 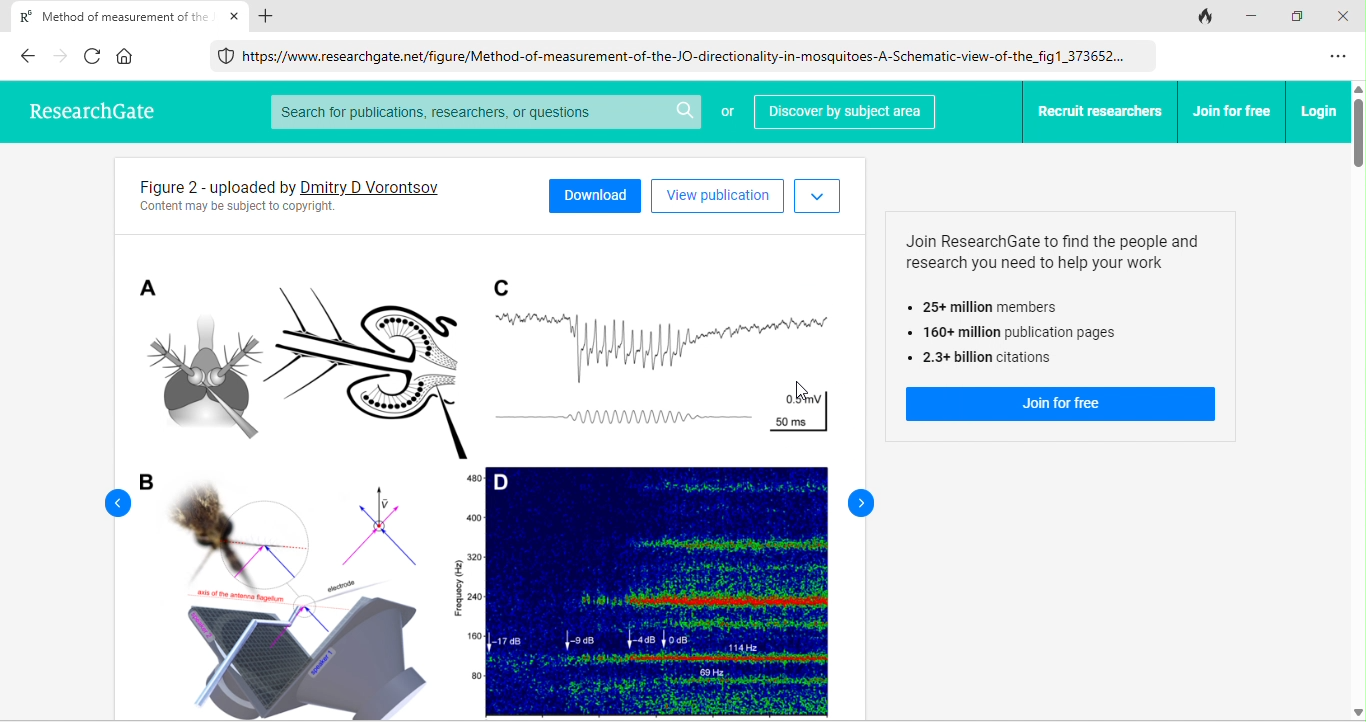 I want to click on research gate, so click(x=88, y=108).